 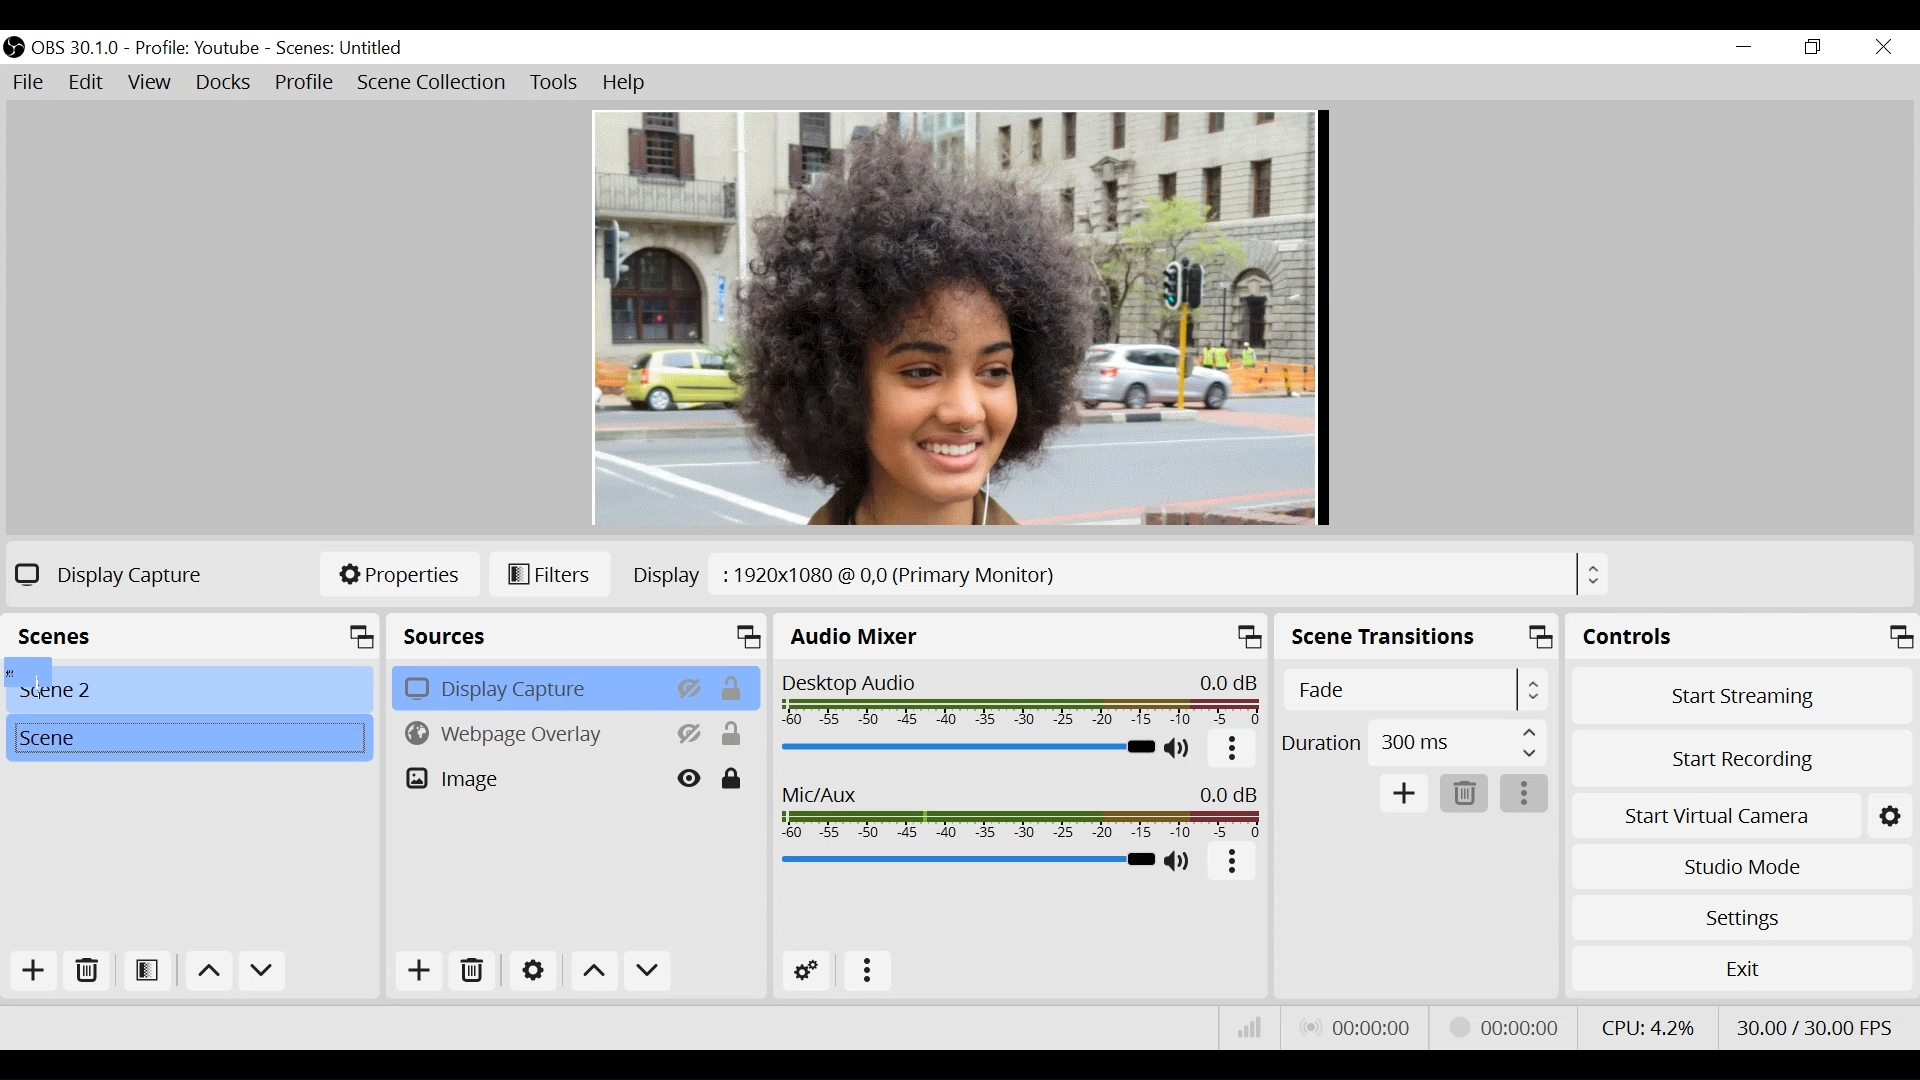 I want to click on OBS Version, so click(x=77, y=49).